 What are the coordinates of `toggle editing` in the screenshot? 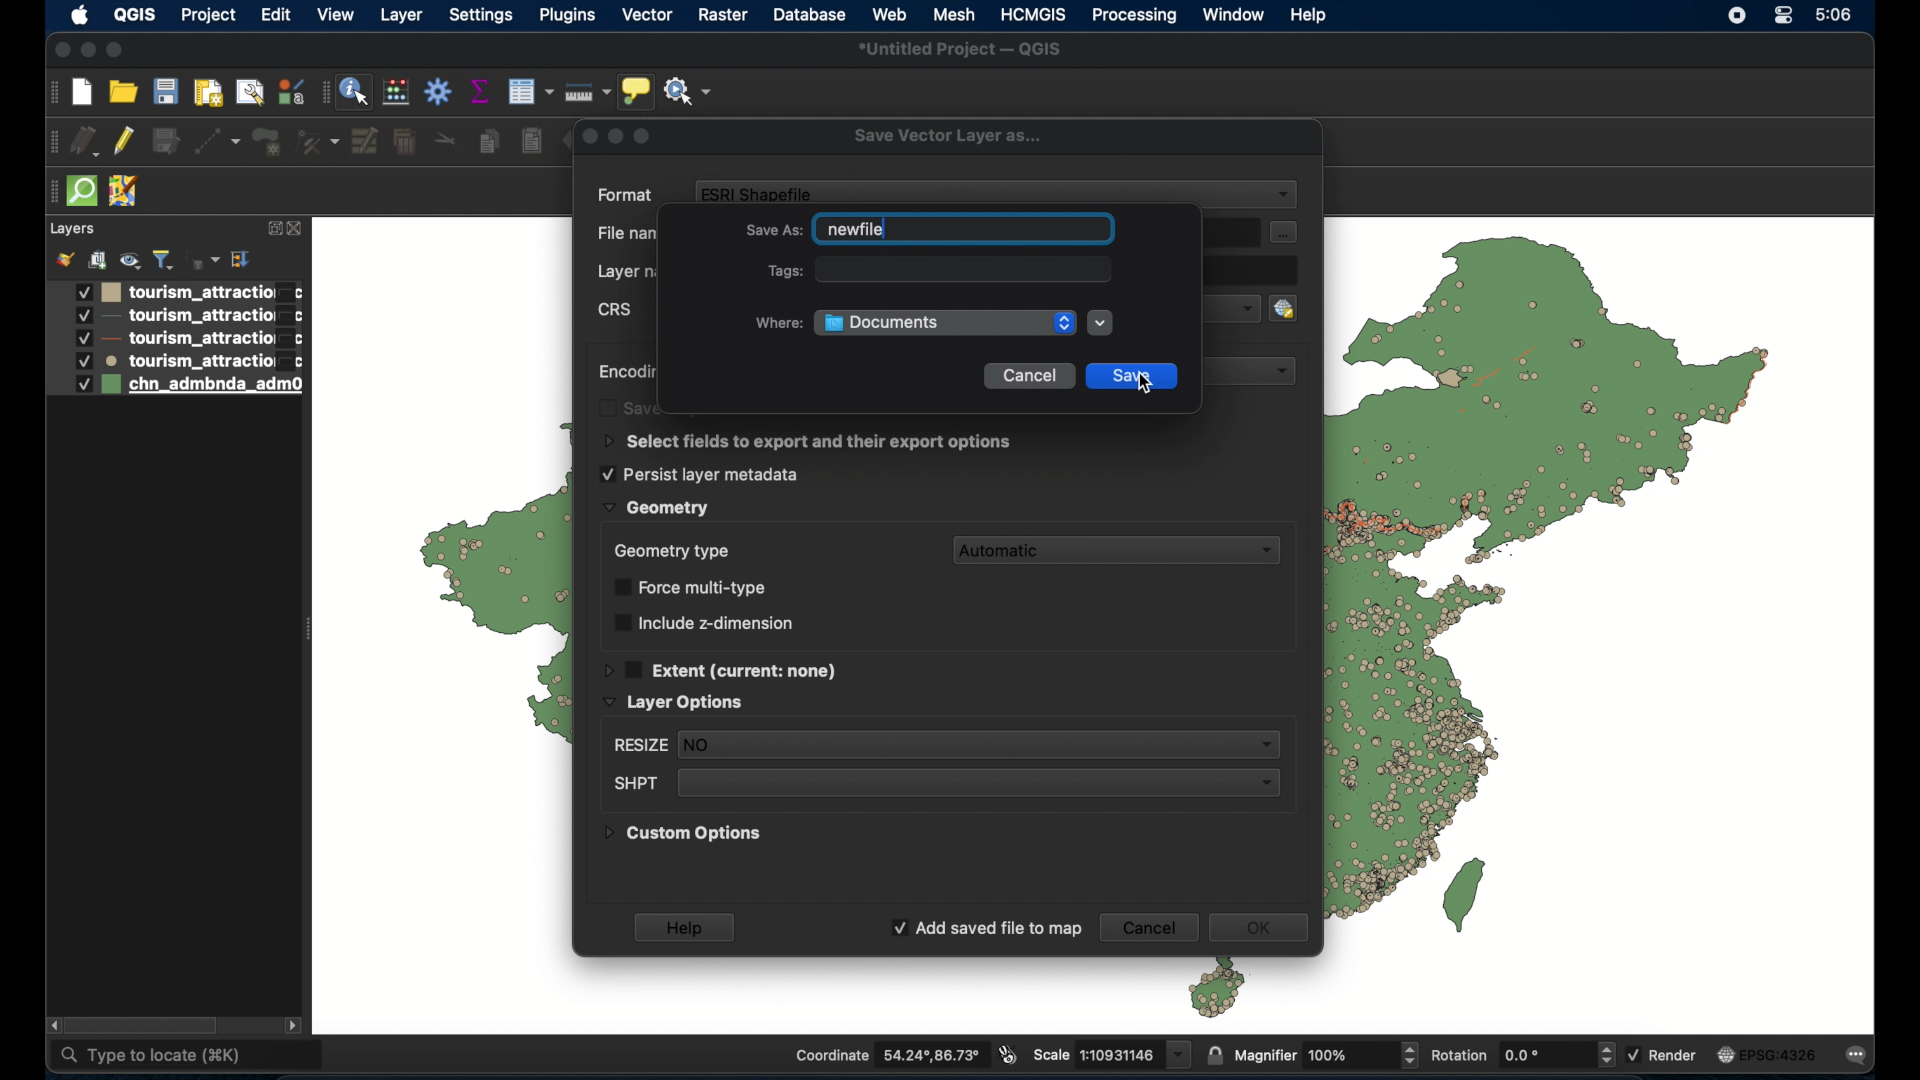 It's located at (126, 142).